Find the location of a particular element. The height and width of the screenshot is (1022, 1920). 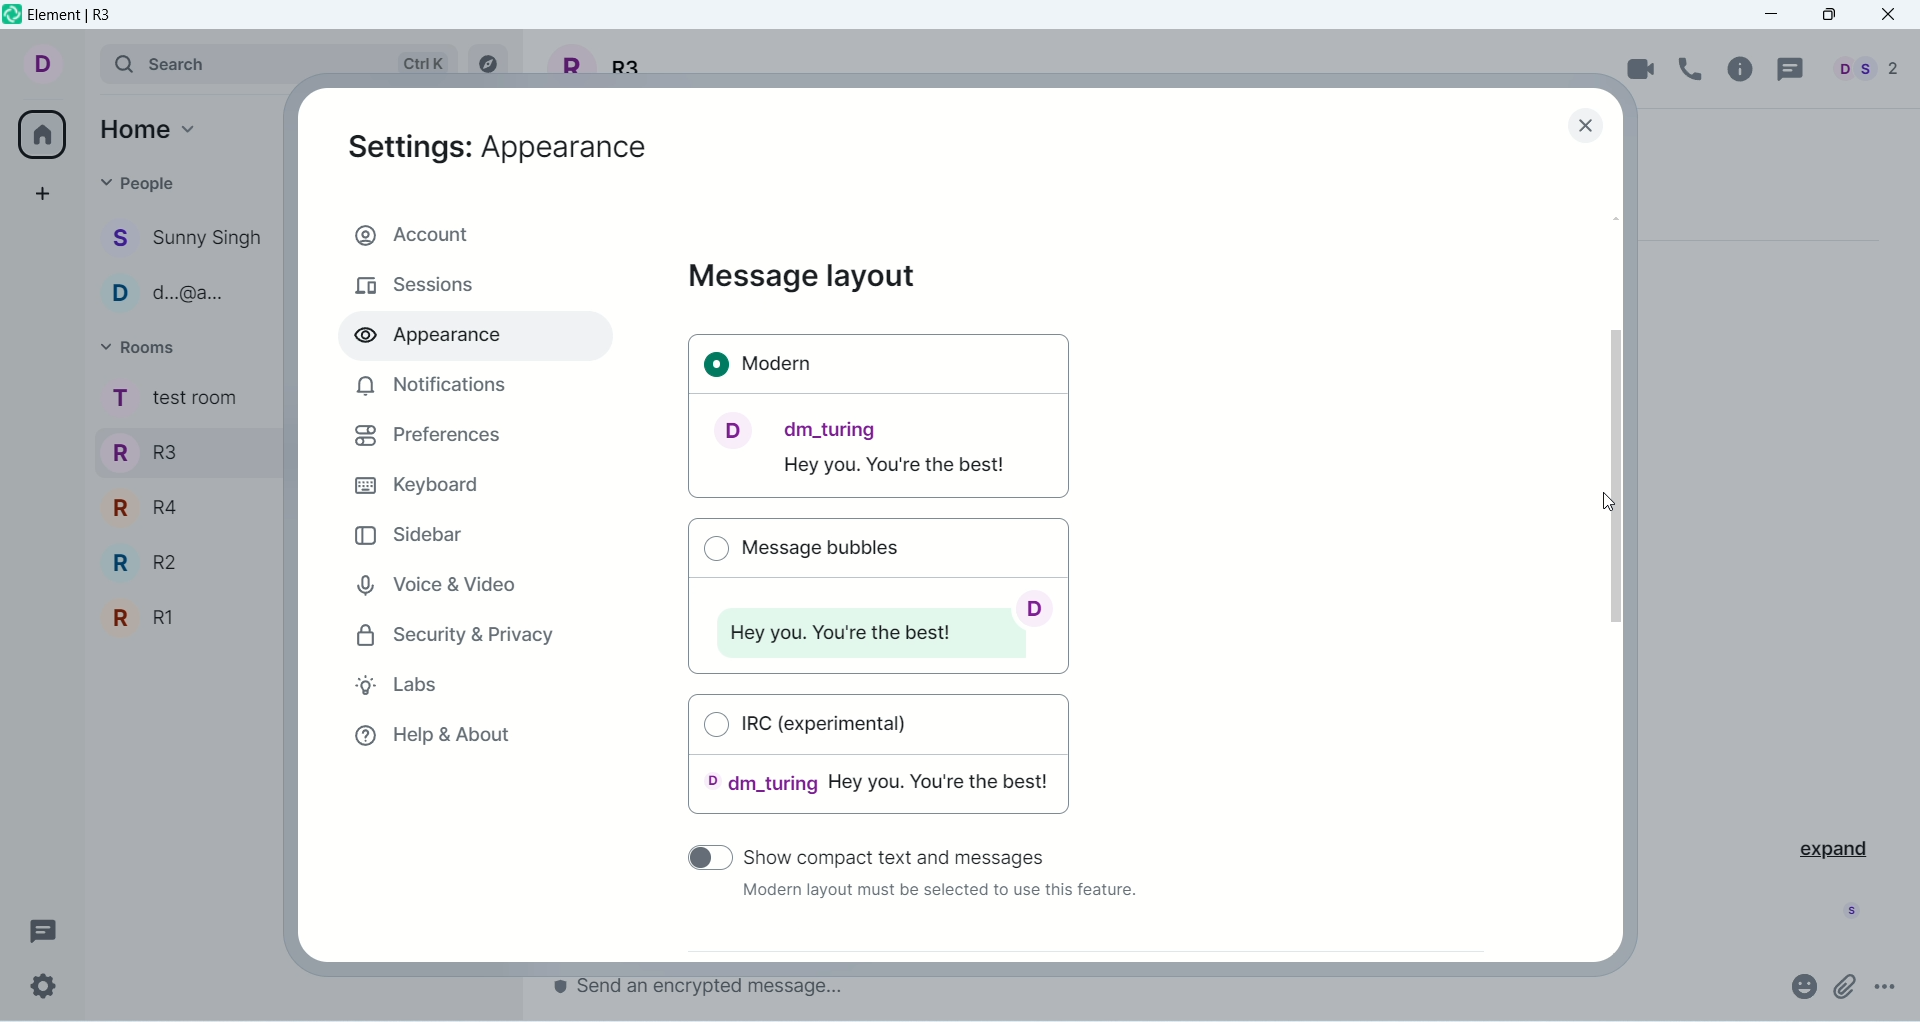

appearance is located at coordinates (437, 339).